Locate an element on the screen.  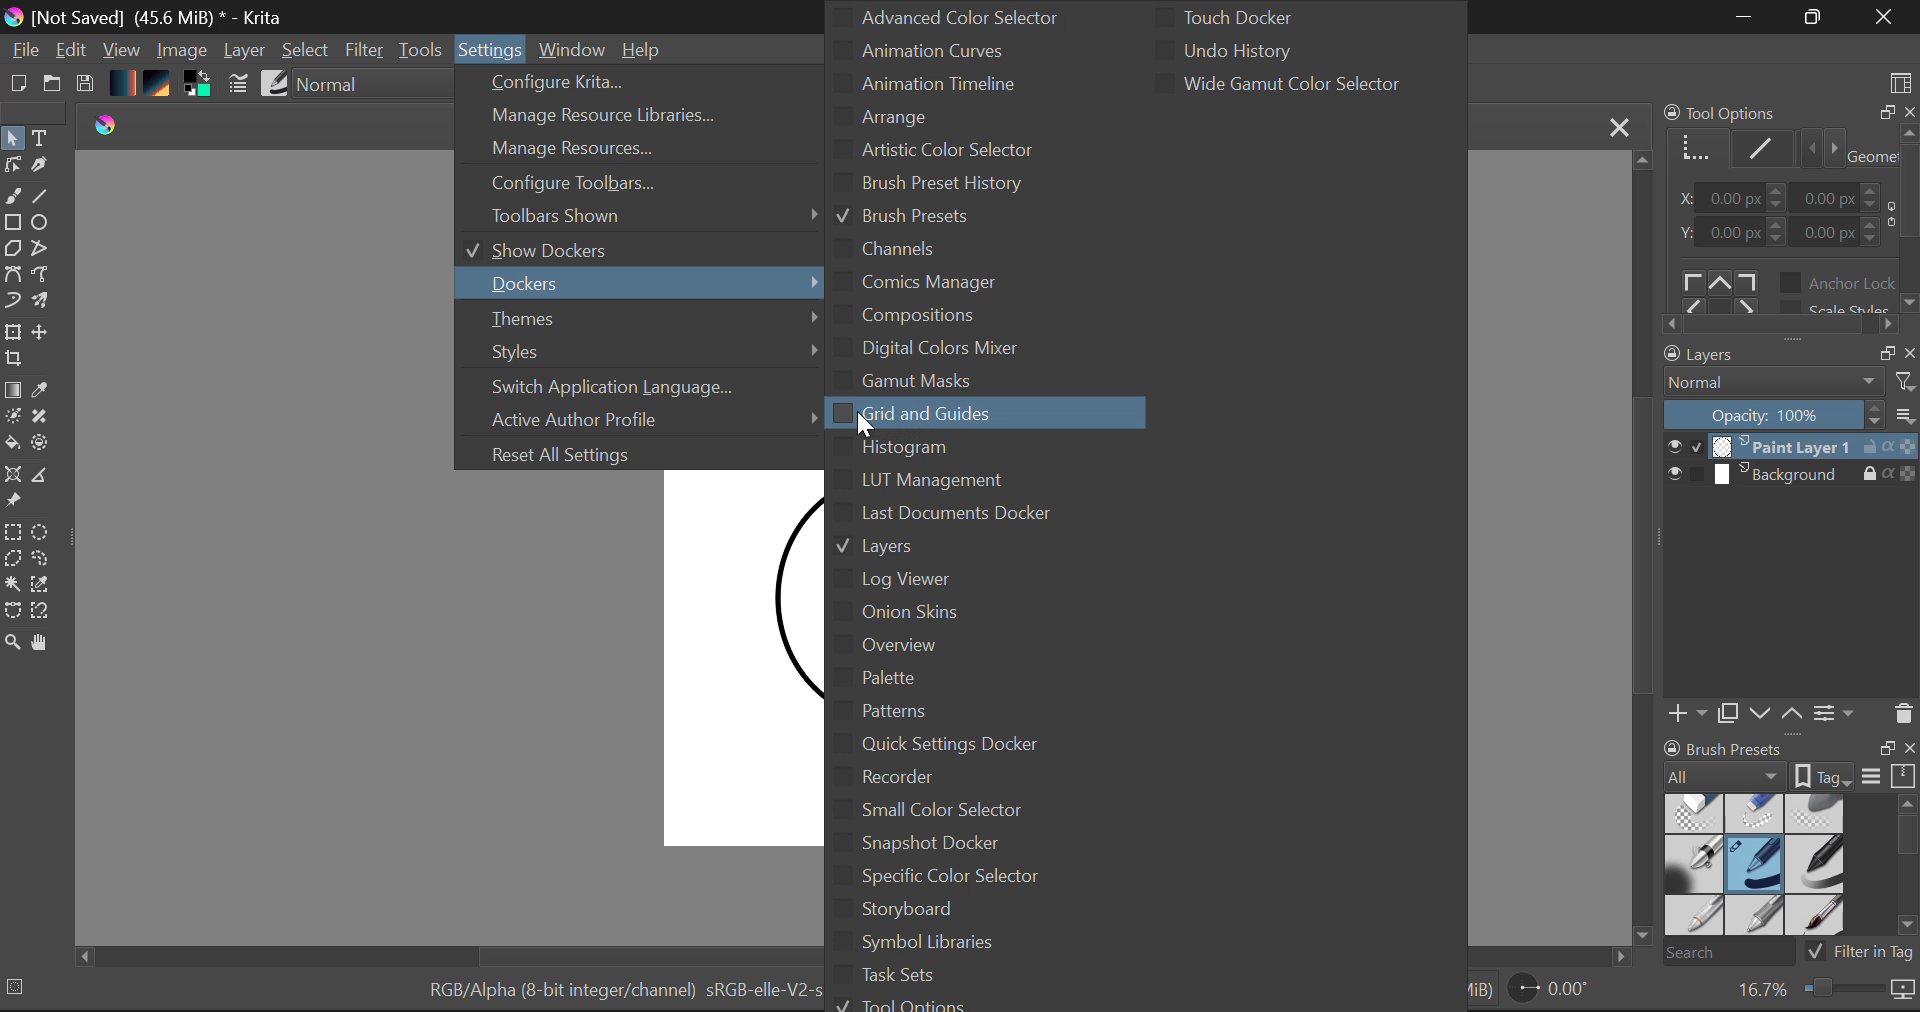
Comics Manager is located at coordinates (934, 283).